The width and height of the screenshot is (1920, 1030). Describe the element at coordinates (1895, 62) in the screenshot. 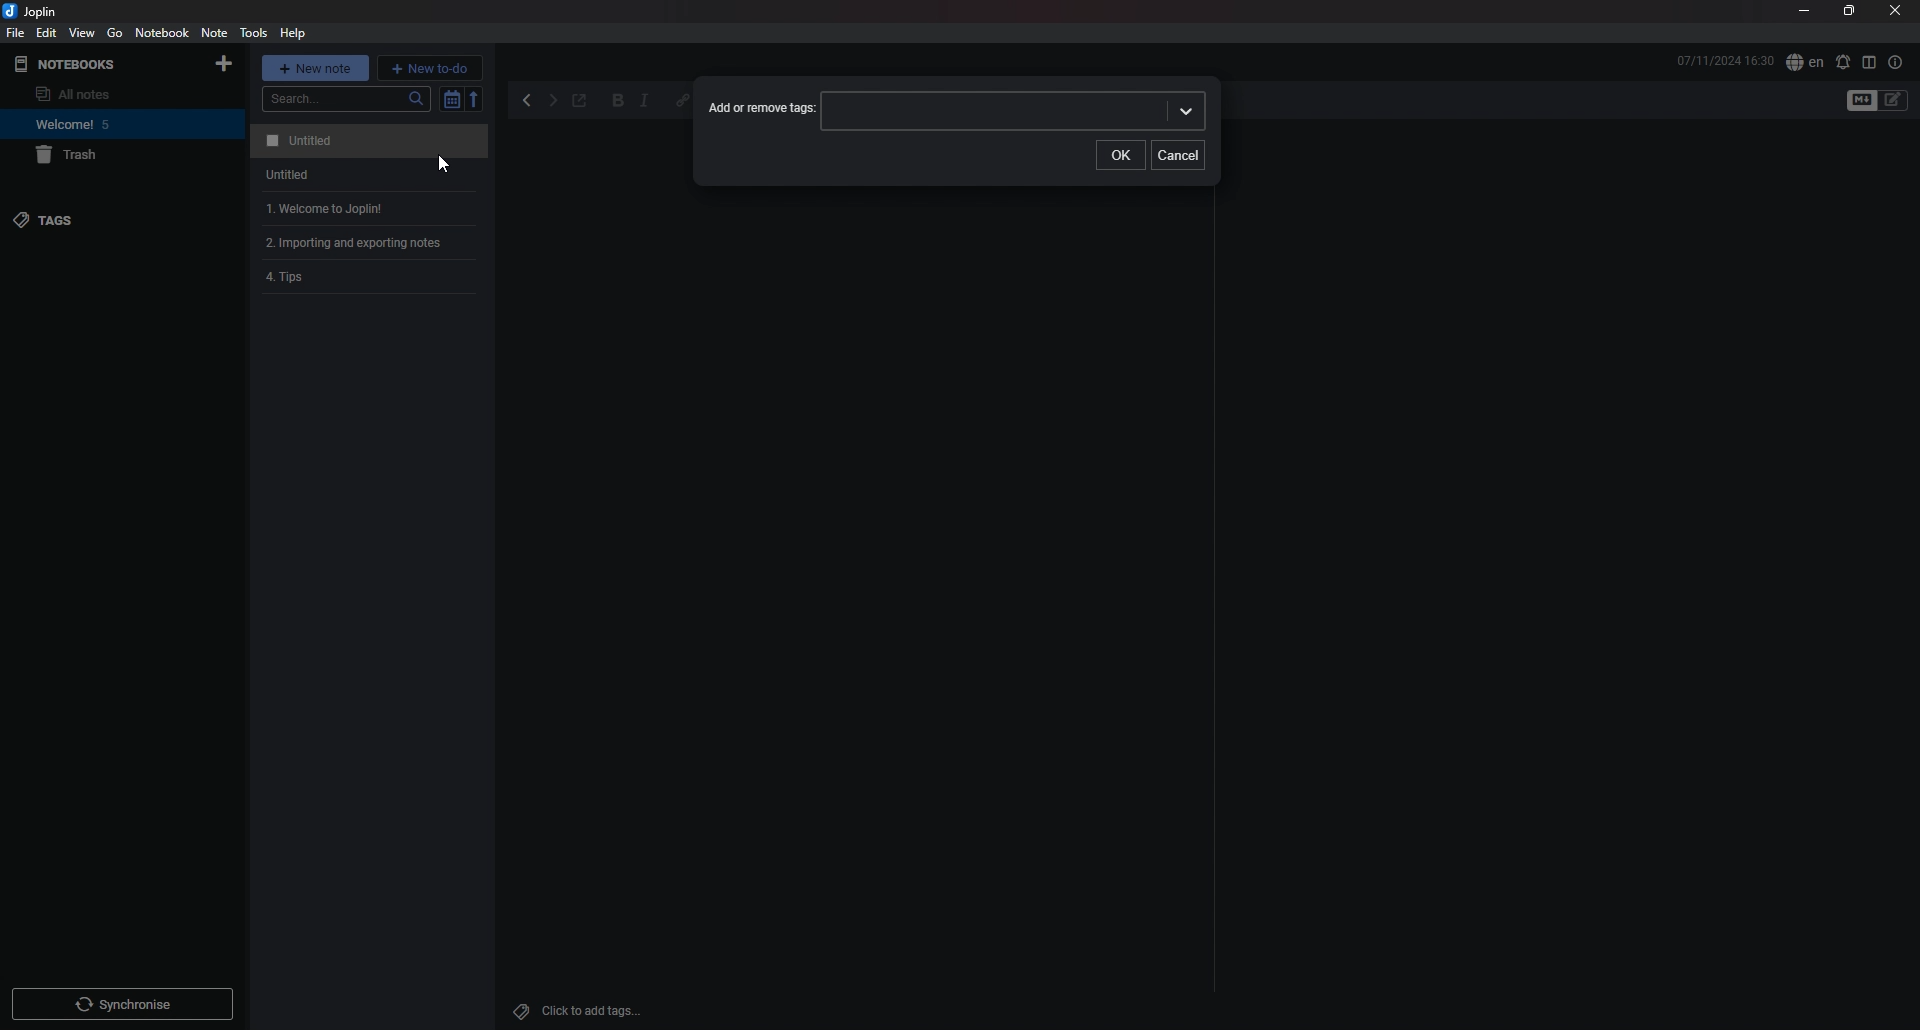

I see `note properties` at that location.